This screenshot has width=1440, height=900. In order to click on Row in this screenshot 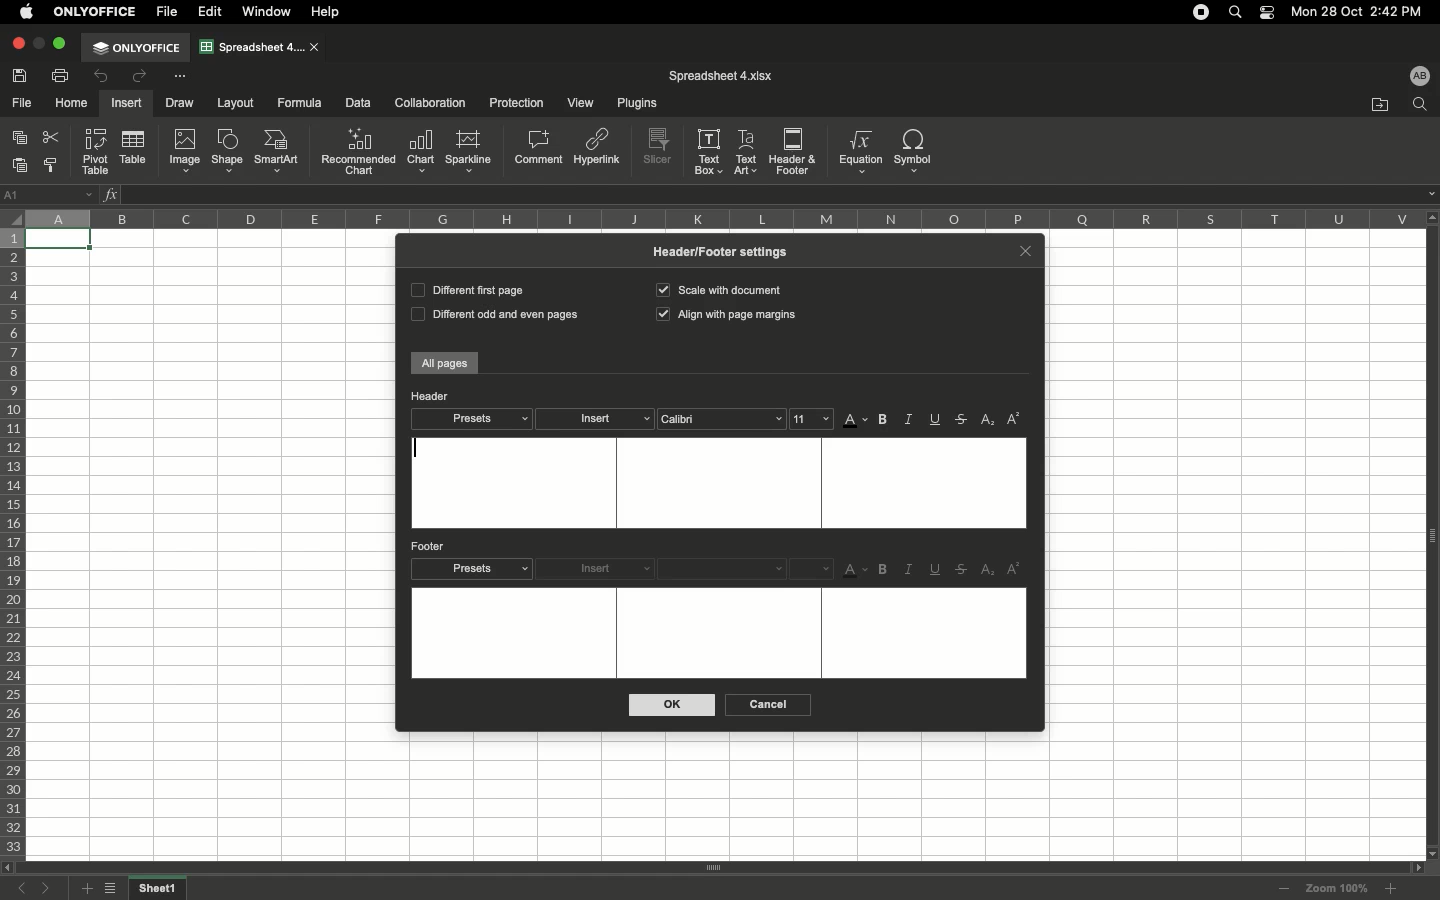, I will do `click(14, 543)`.